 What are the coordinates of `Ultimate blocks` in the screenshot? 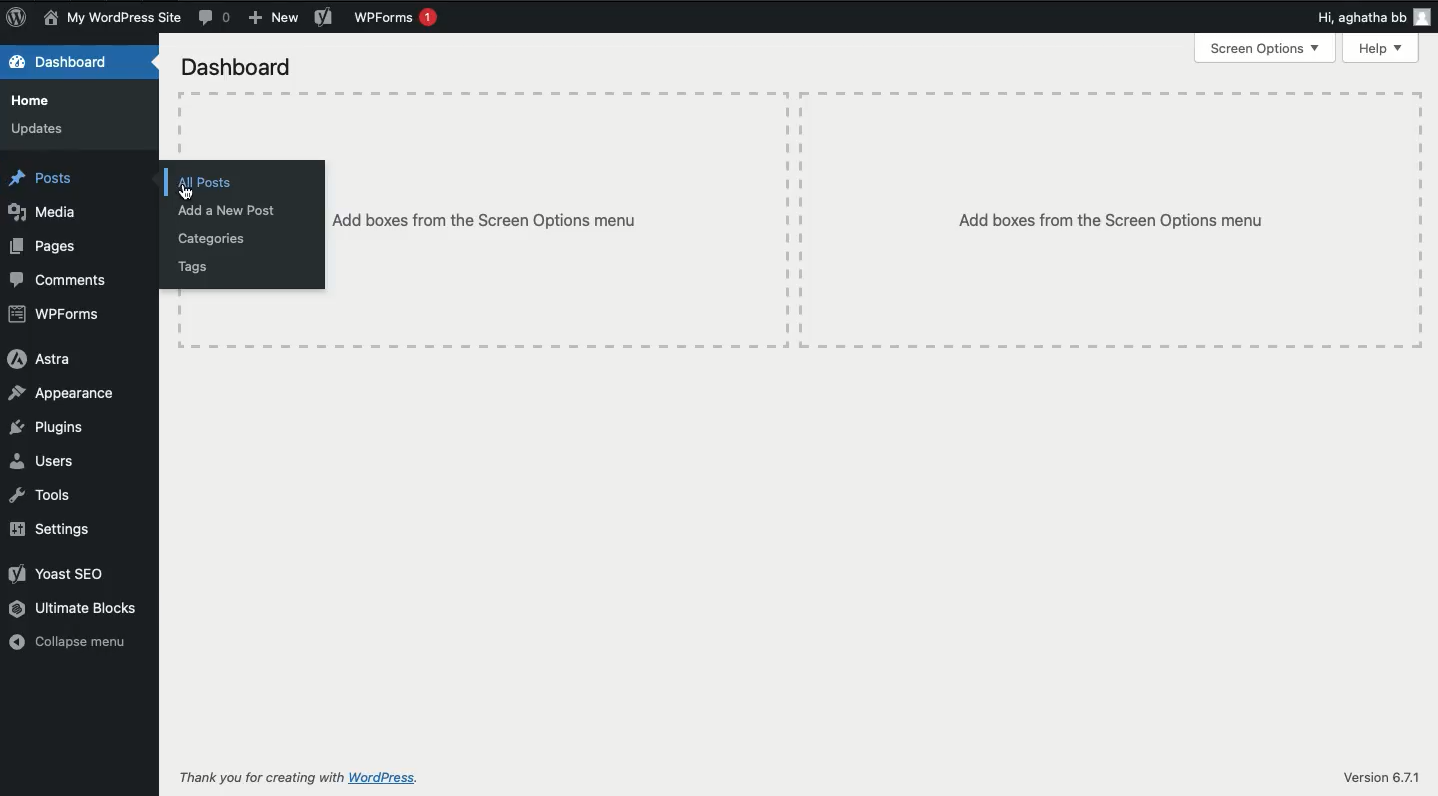 It's located at (75, 607).